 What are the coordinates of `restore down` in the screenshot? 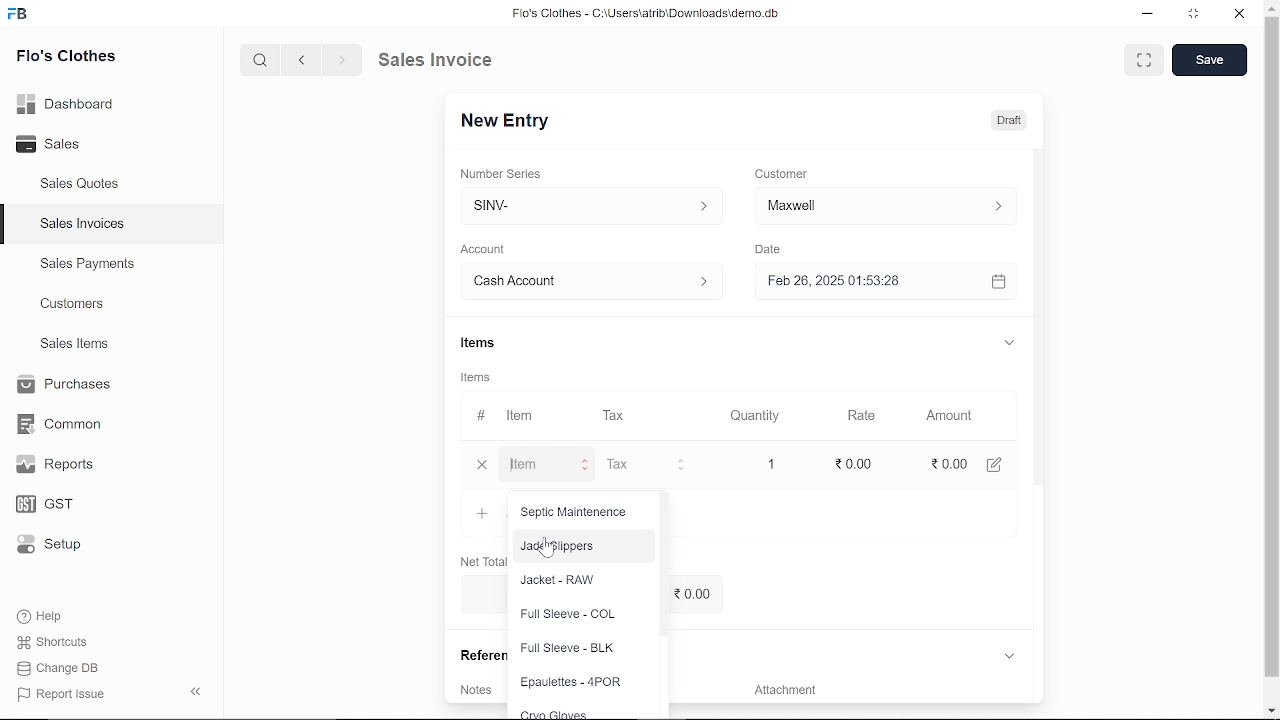 It's located at (1198, 14).